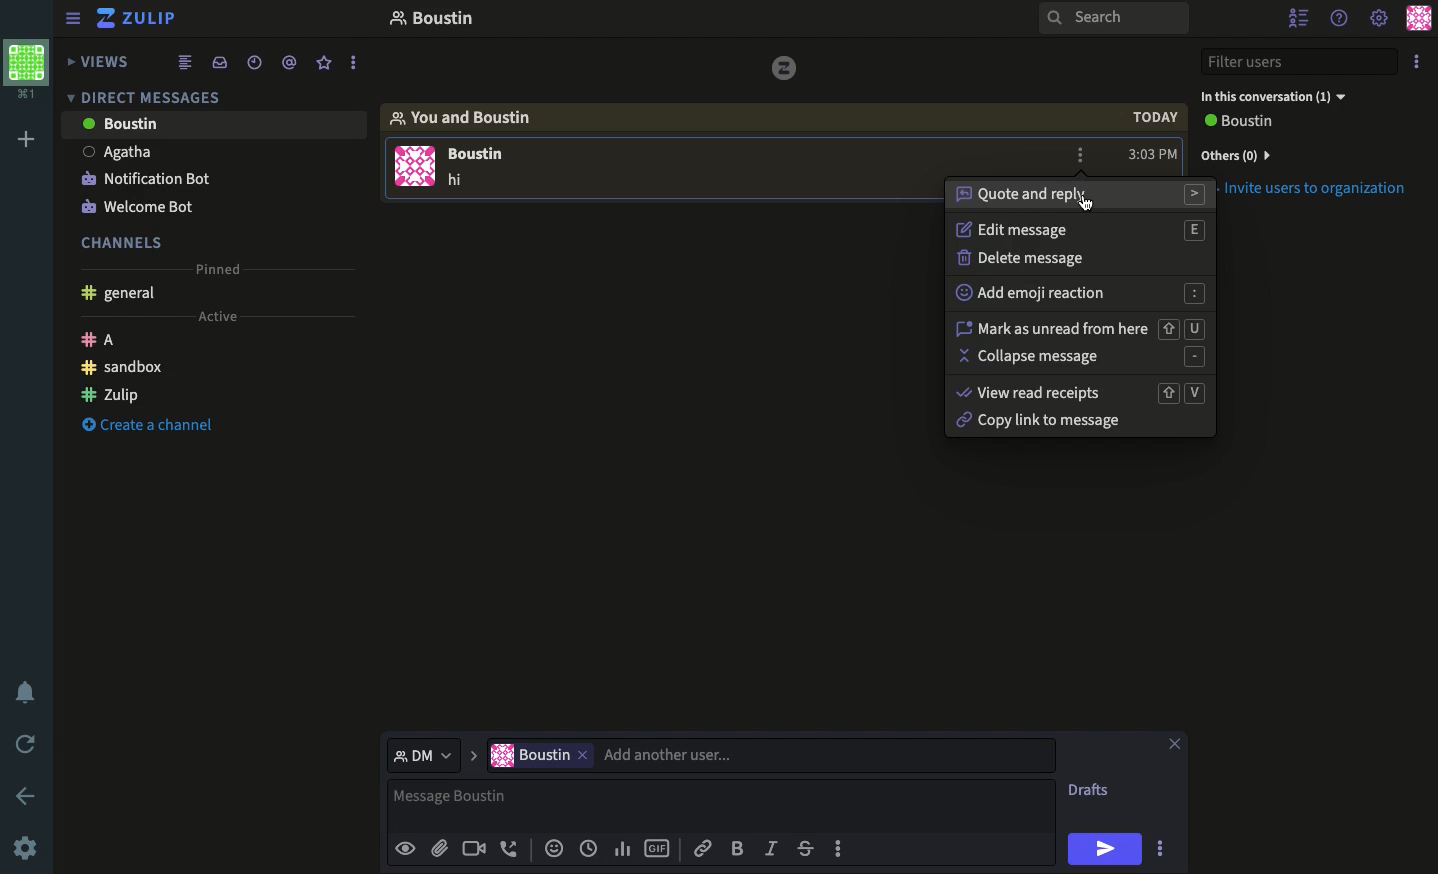 The height and width of the screenshot is (874, 1438). I want to click on You and user, so click(470, 117).